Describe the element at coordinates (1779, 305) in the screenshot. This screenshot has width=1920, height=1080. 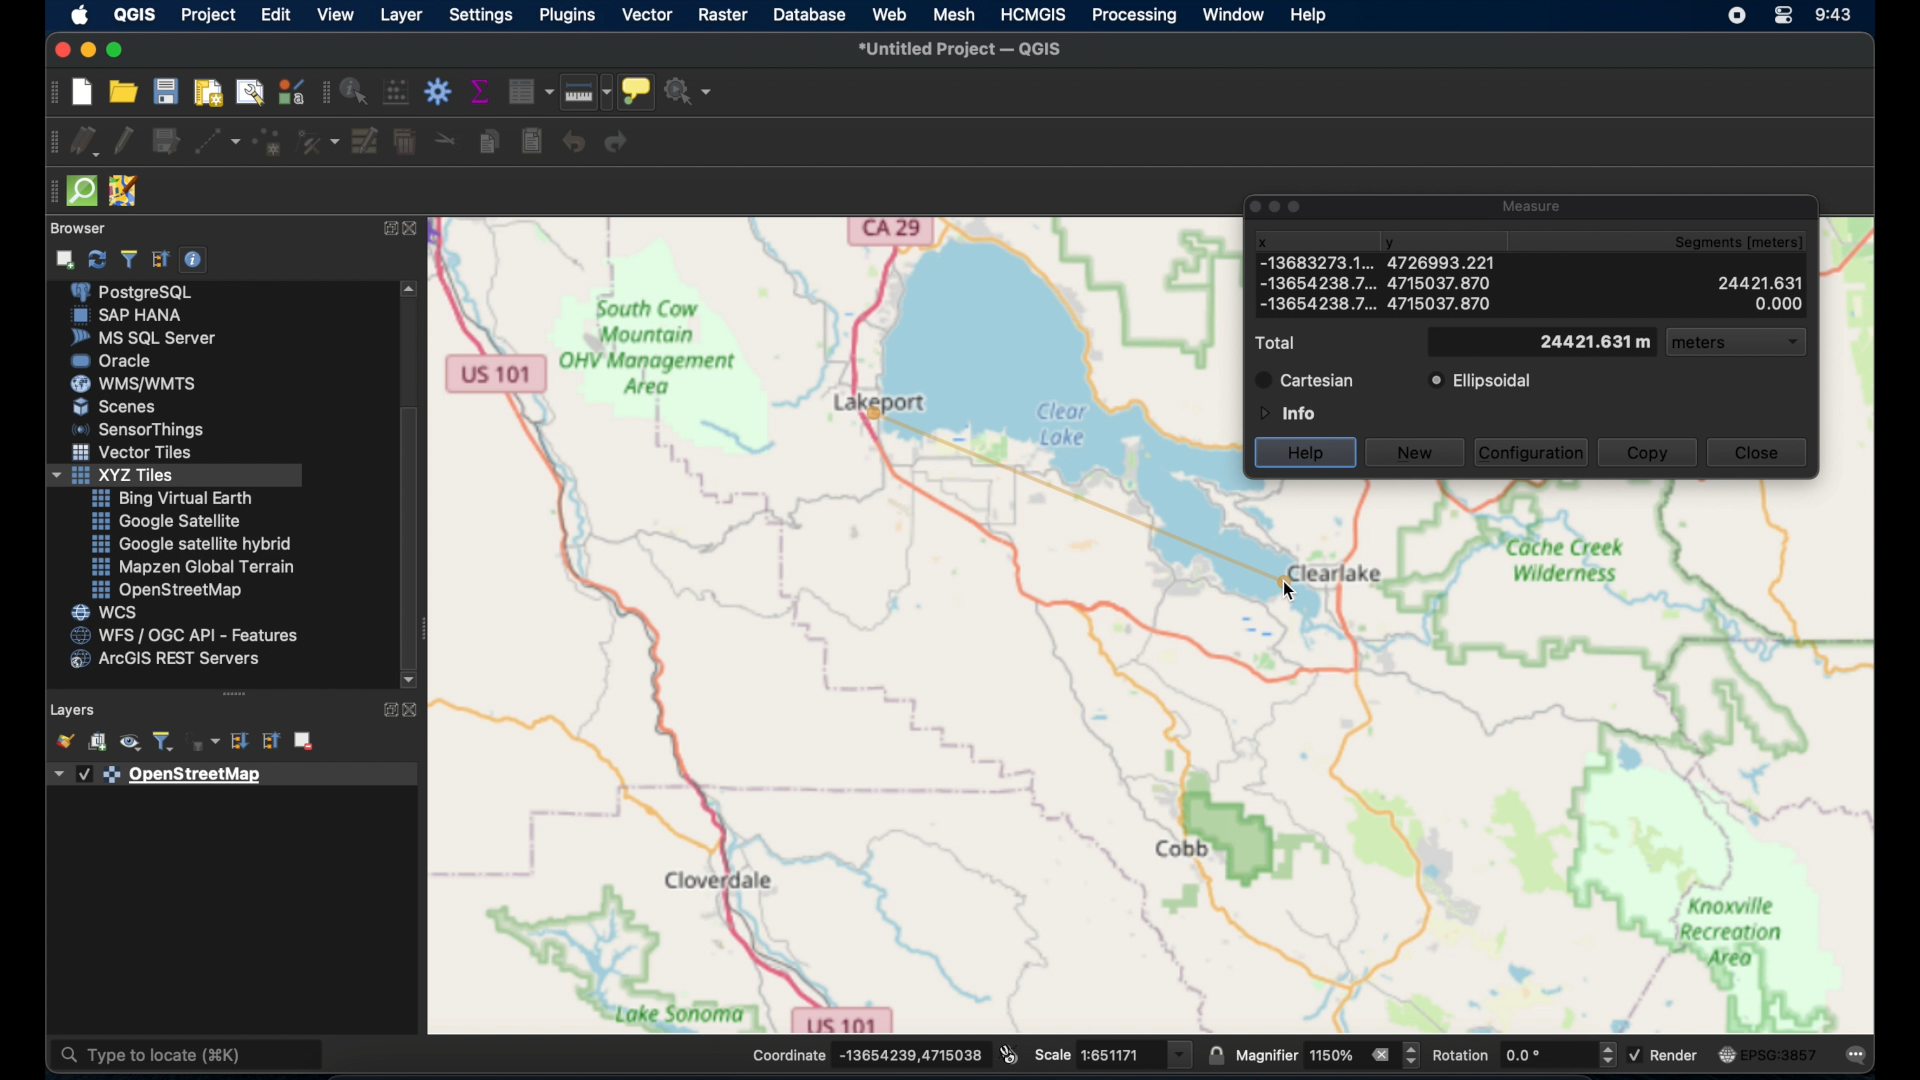
I see `0.000` at that location.